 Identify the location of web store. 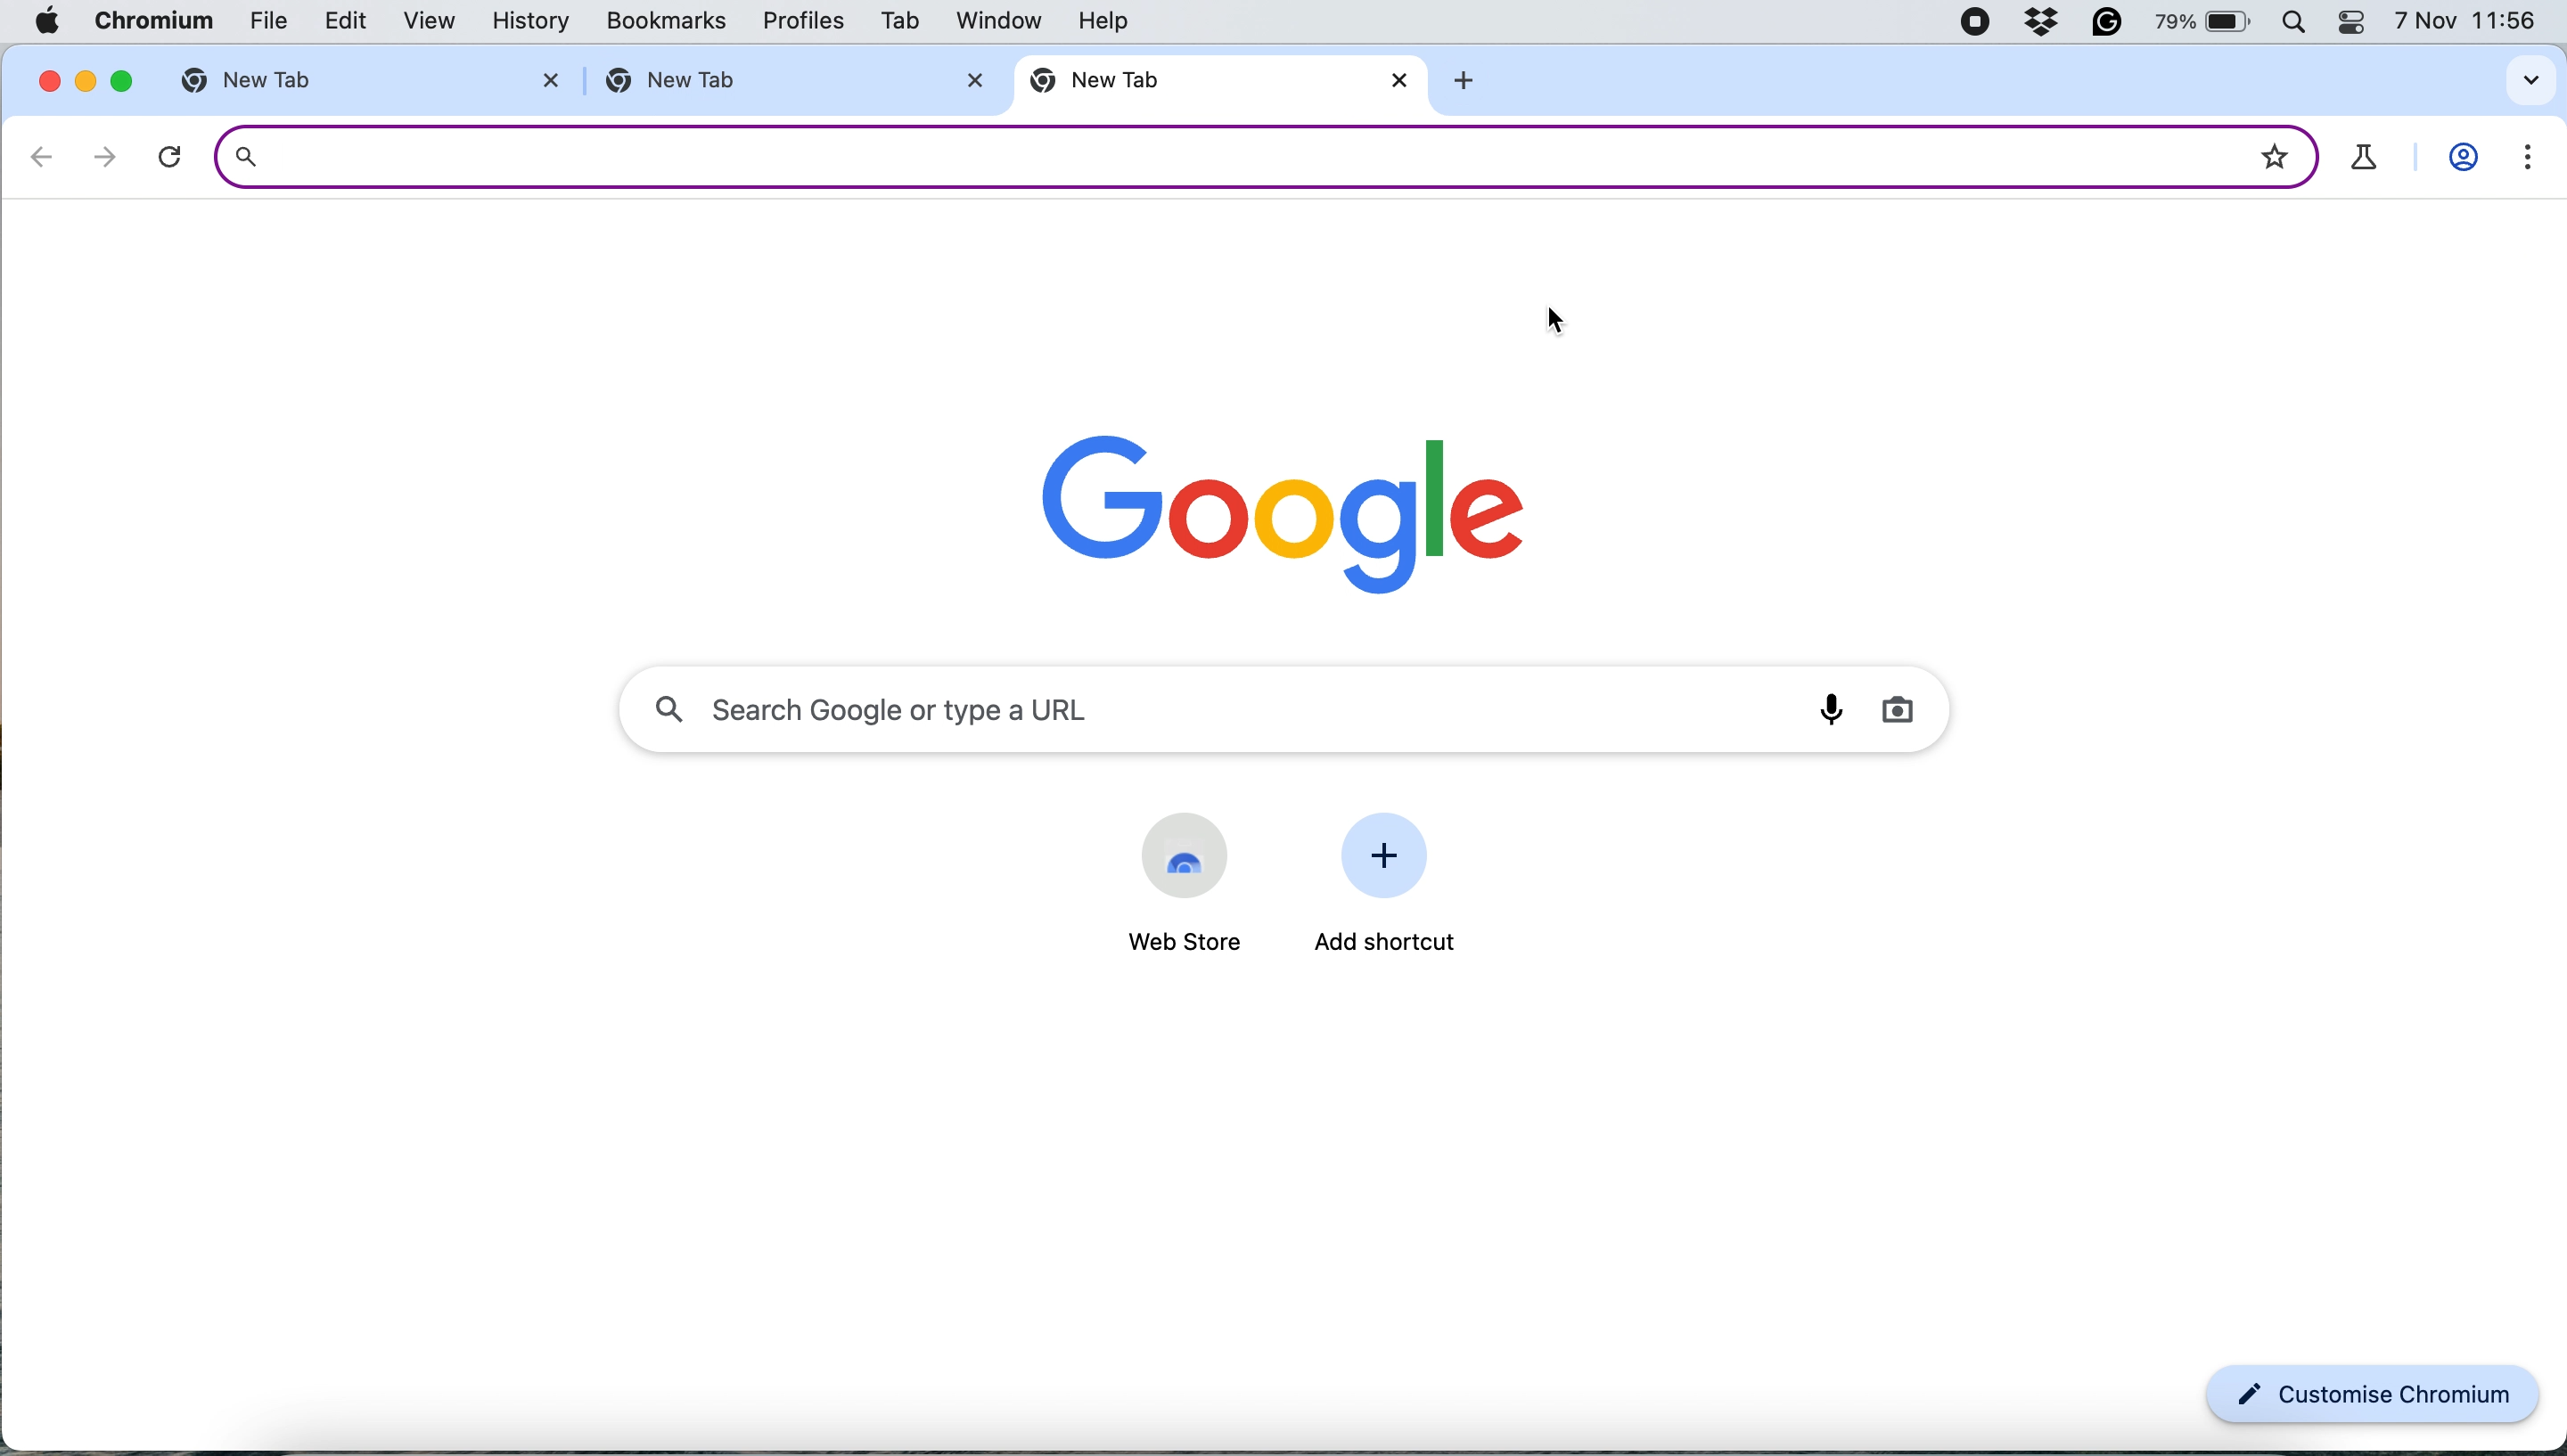
(1174, 943).